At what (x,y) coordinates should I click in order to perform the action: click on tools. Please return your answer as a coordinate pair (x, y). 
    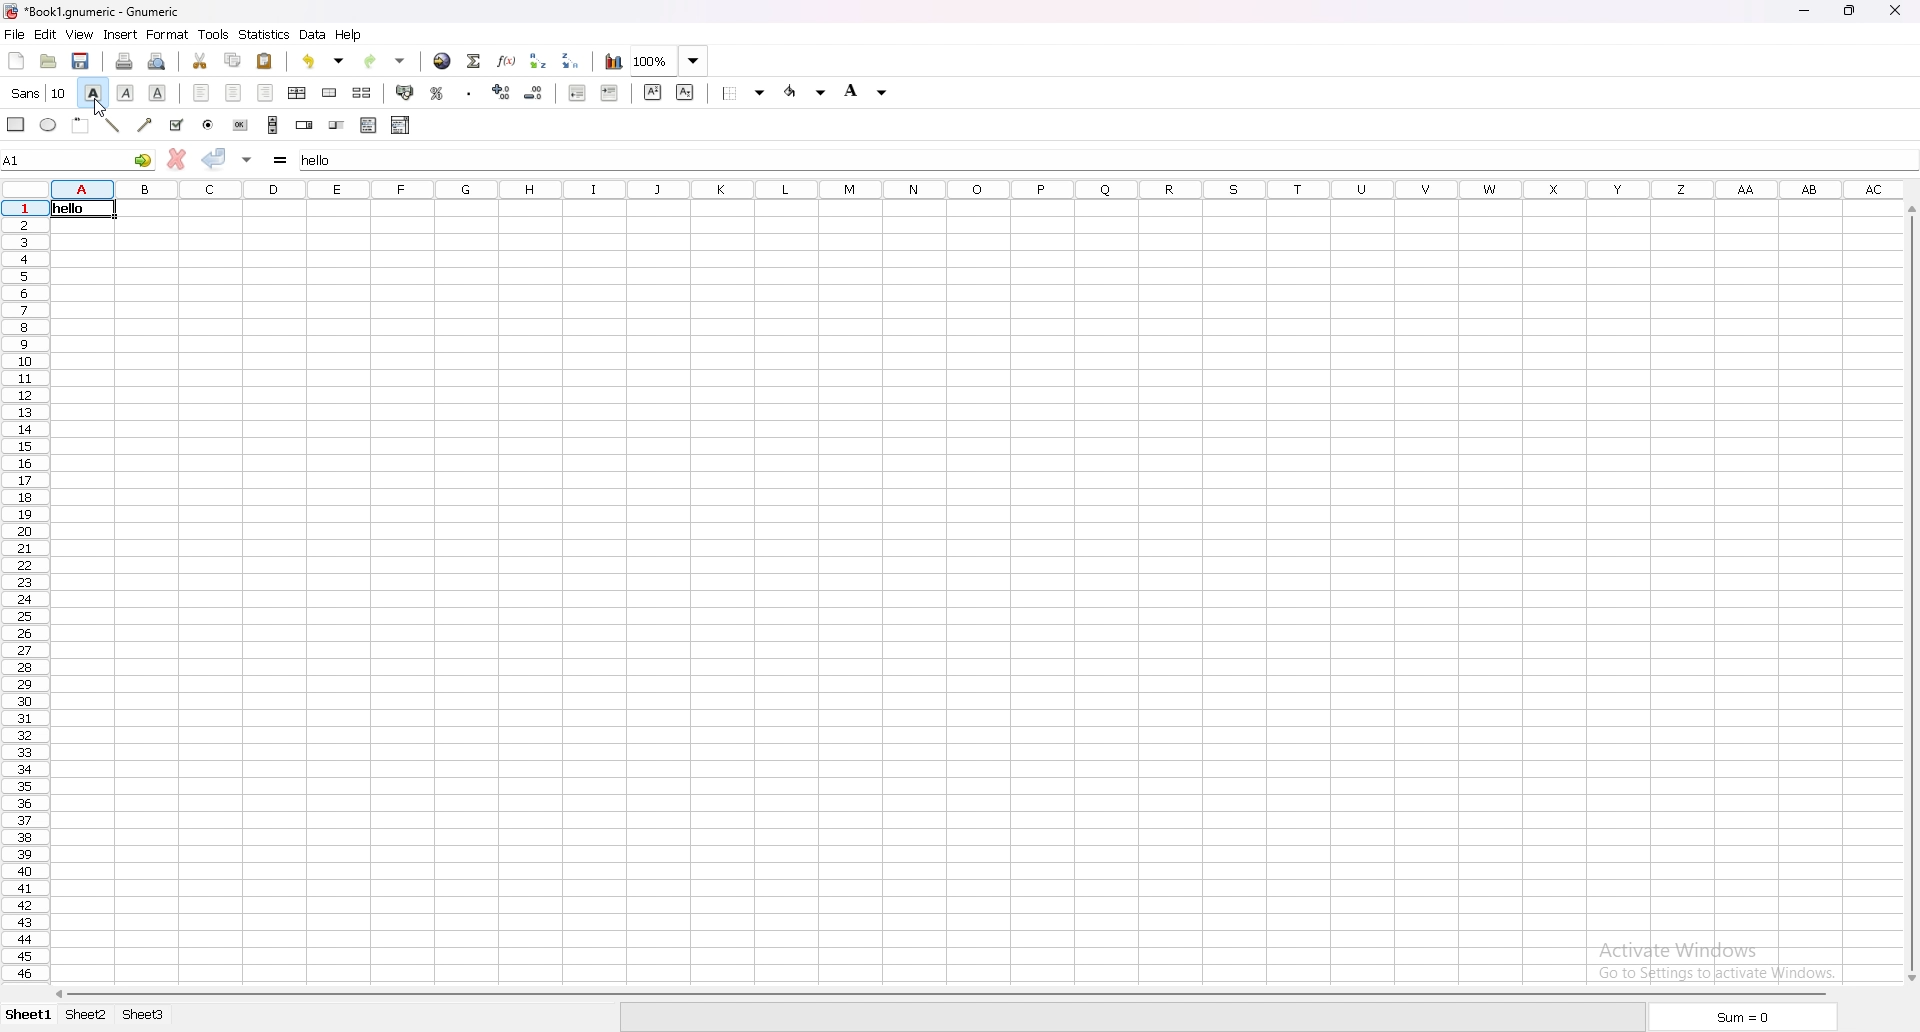
    Looking at the image, I should click on (213, 35).